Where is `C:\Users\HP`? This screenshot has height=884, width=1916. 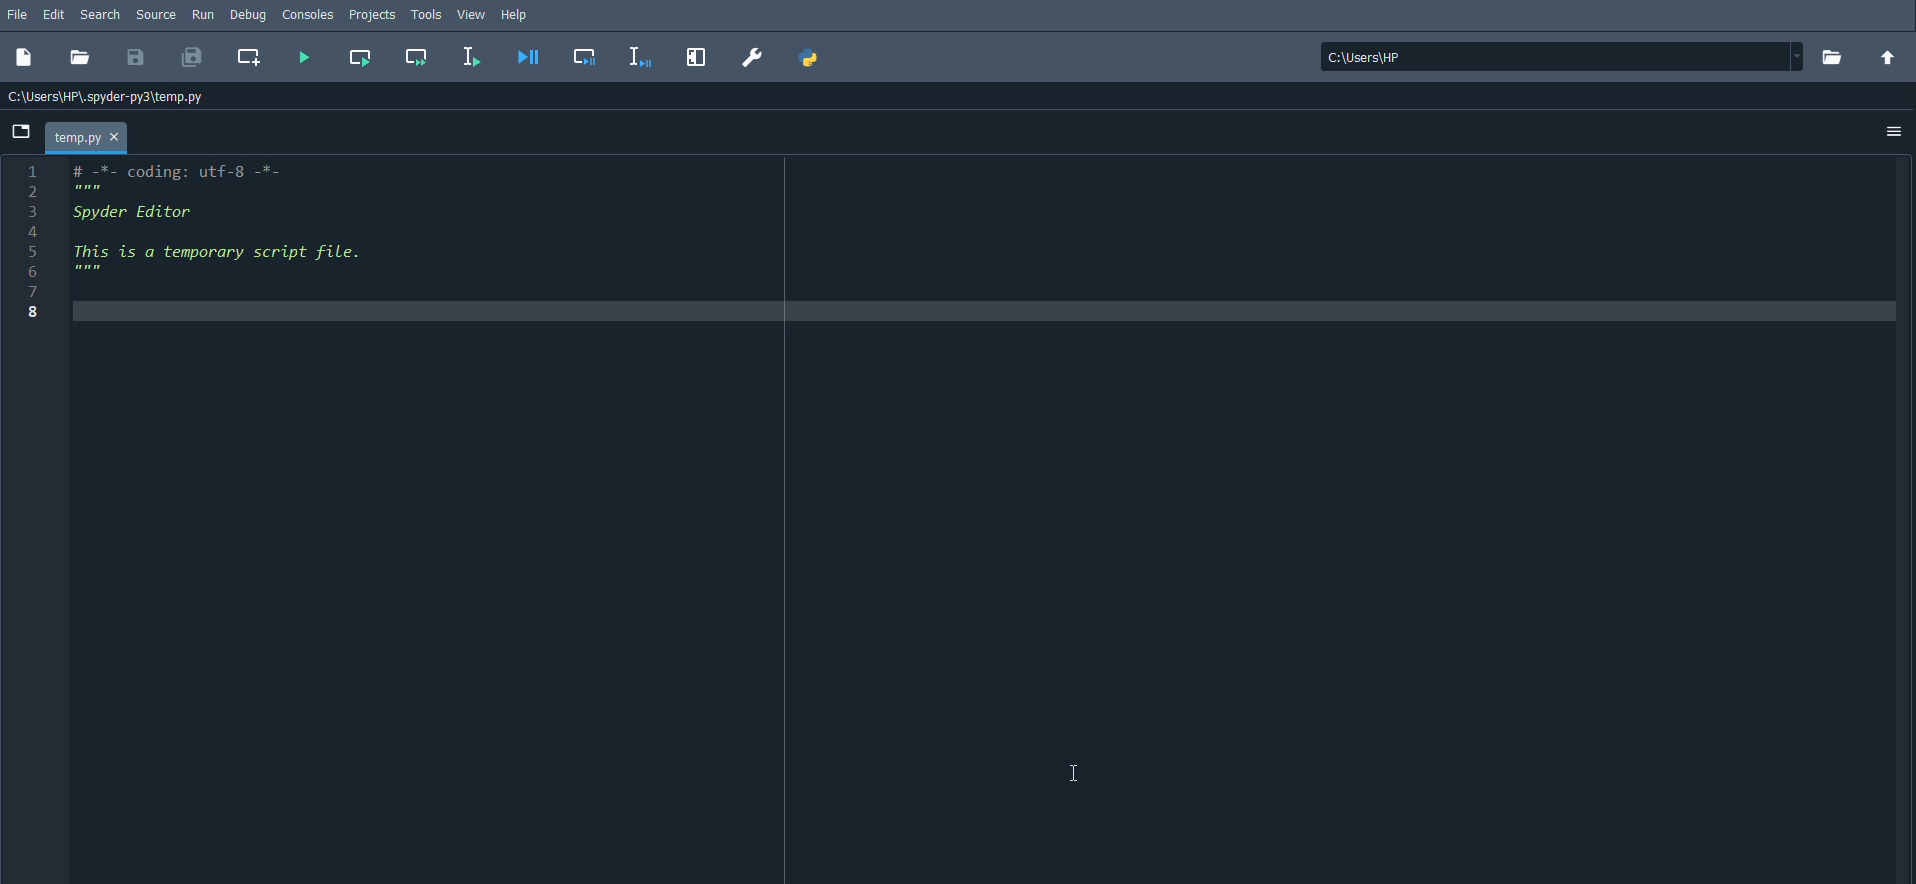
C:\Users\HP is located at coordinates (1557, 56).